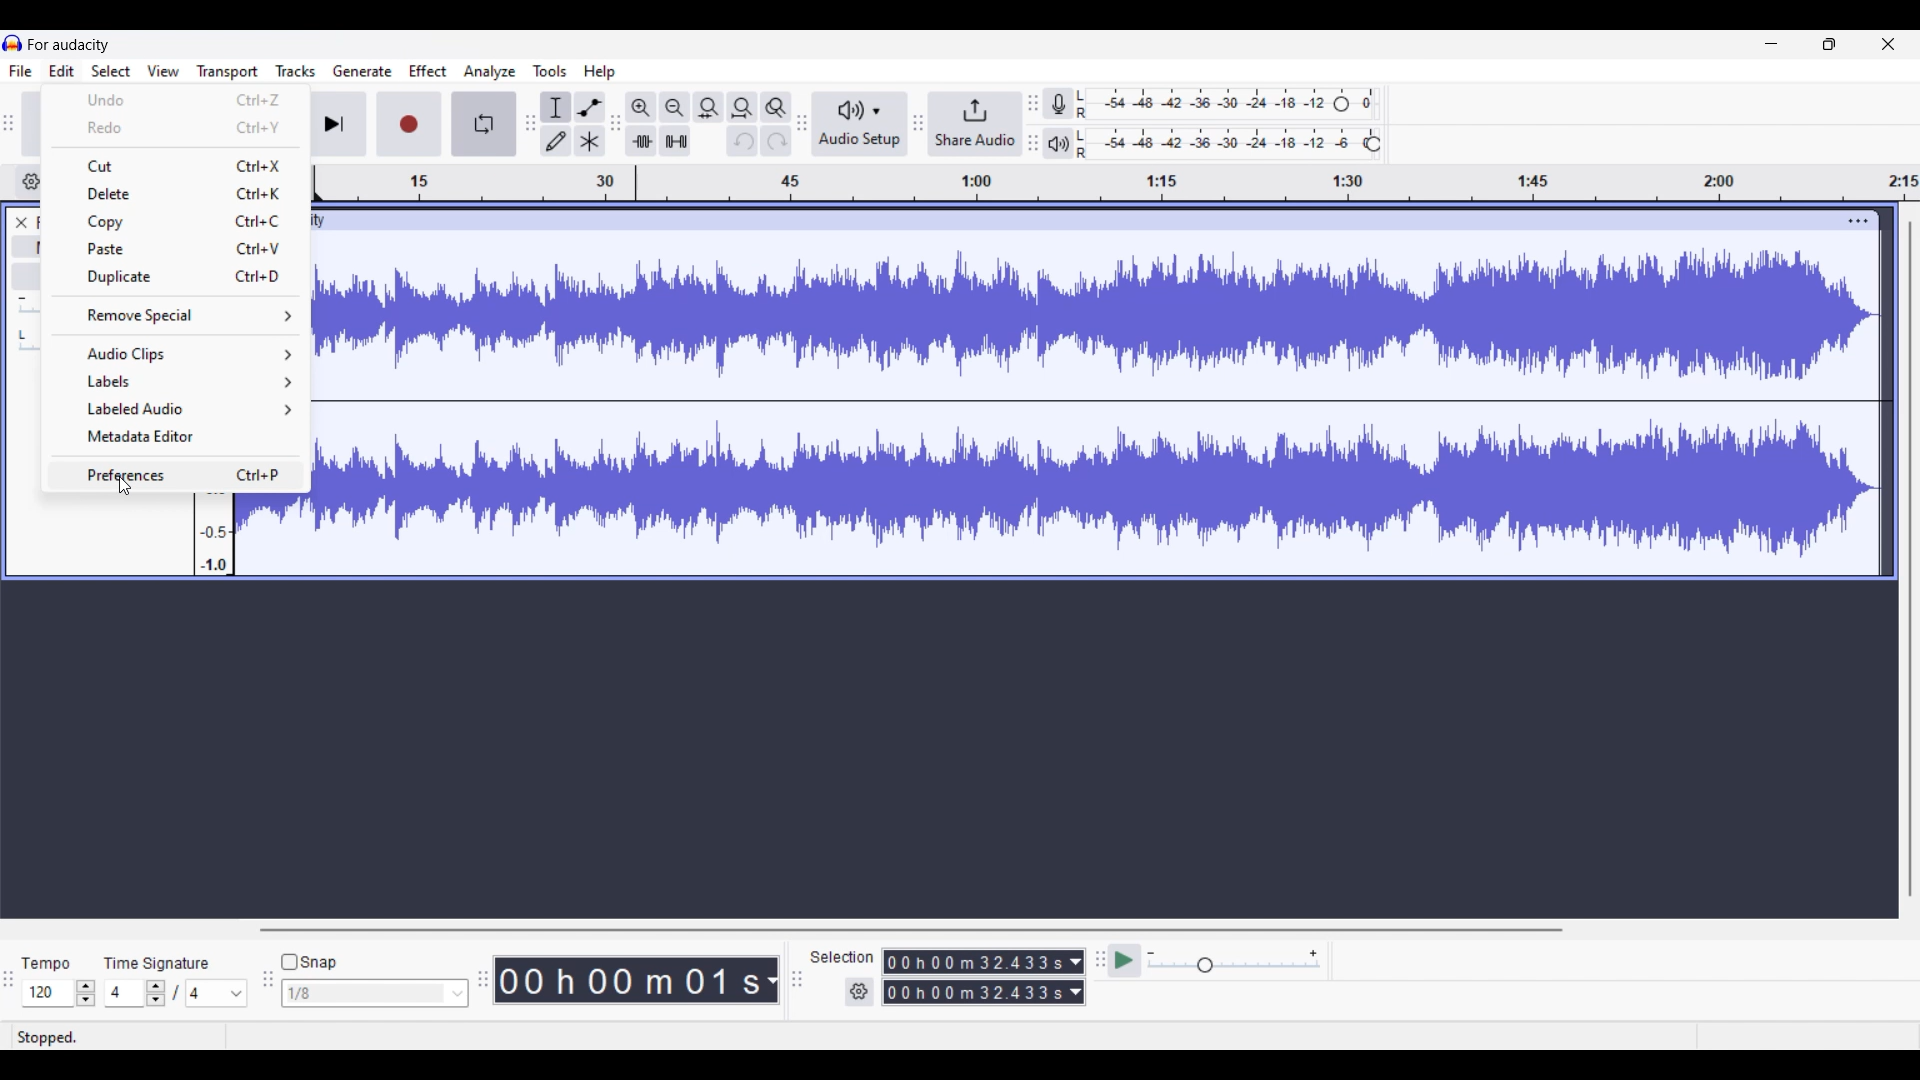  Describe the element at coordinates (217, 993) in the screenshot. I see `Options for max. time signature` at that location.